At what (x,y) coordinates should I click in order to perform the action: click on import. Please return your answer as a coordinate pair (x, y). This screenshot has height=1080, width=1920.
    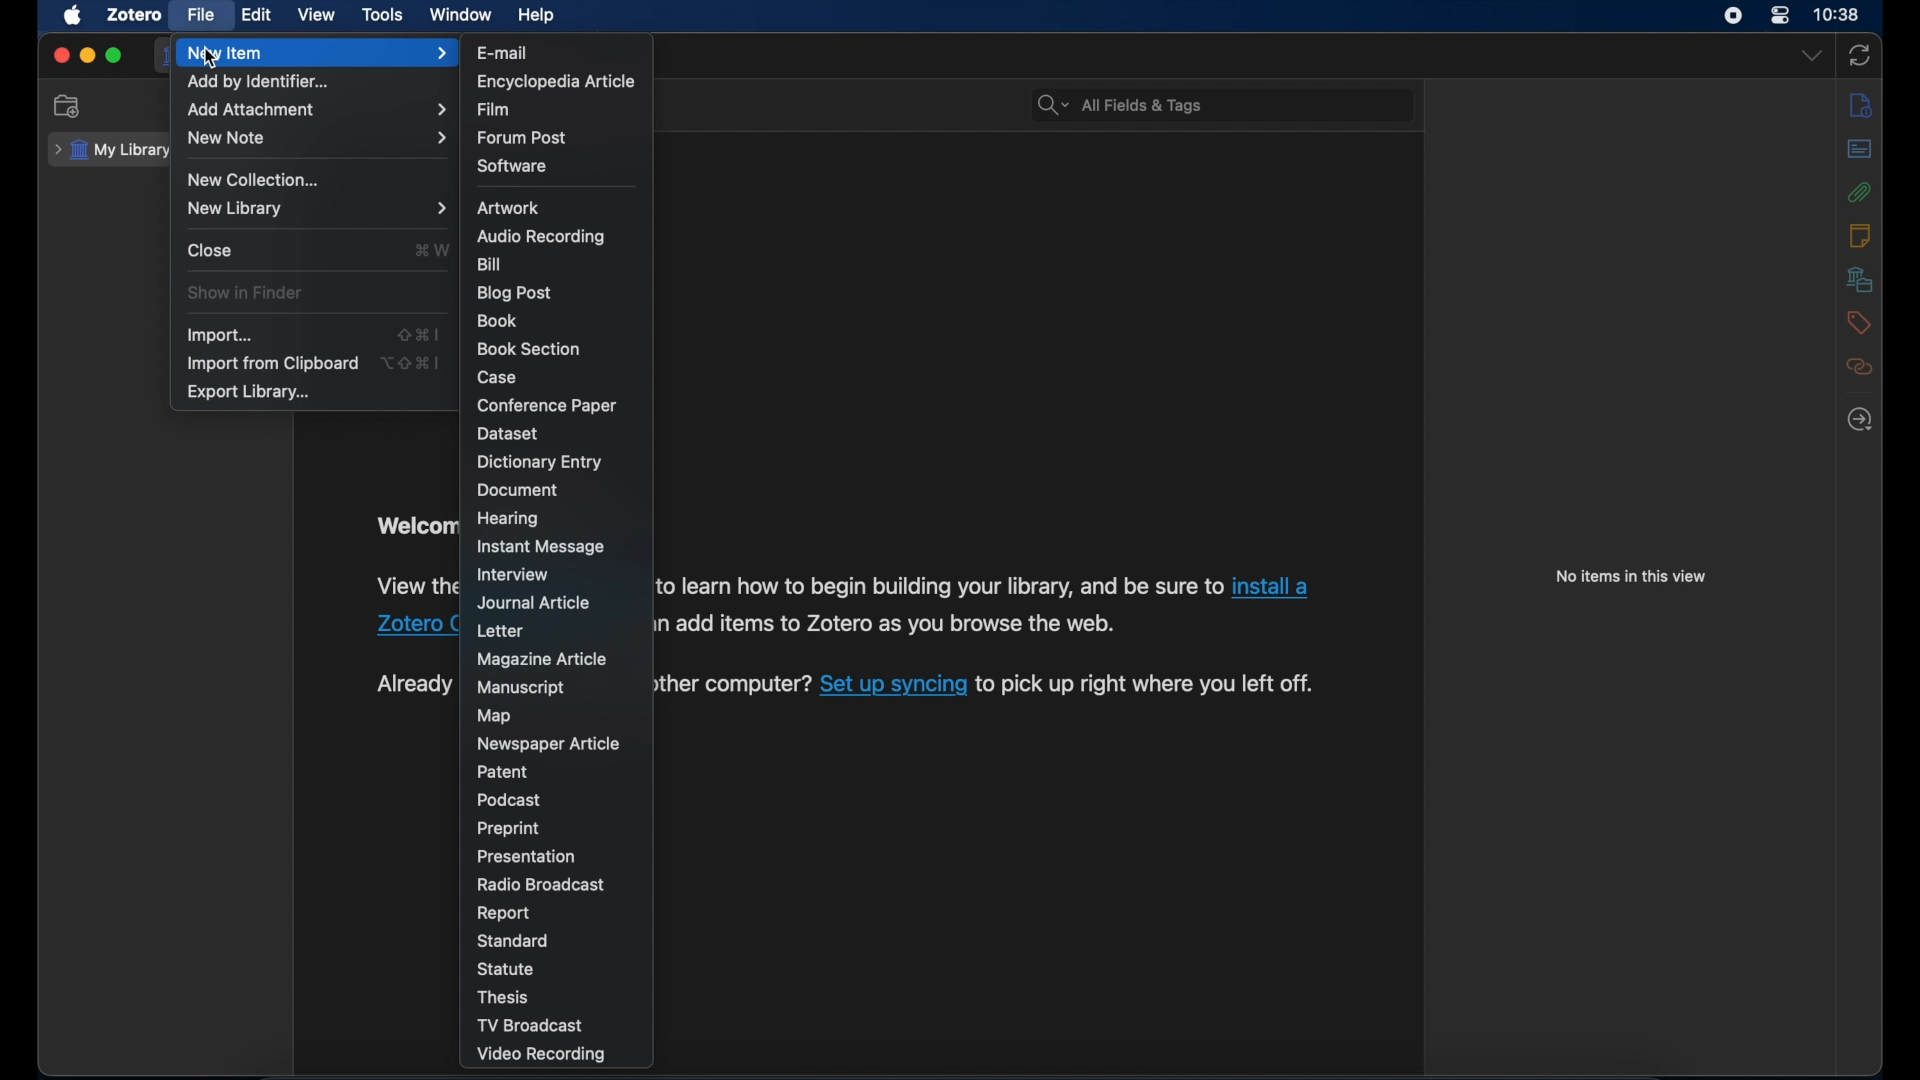
    Looking at the image, I should click on (220, 335).